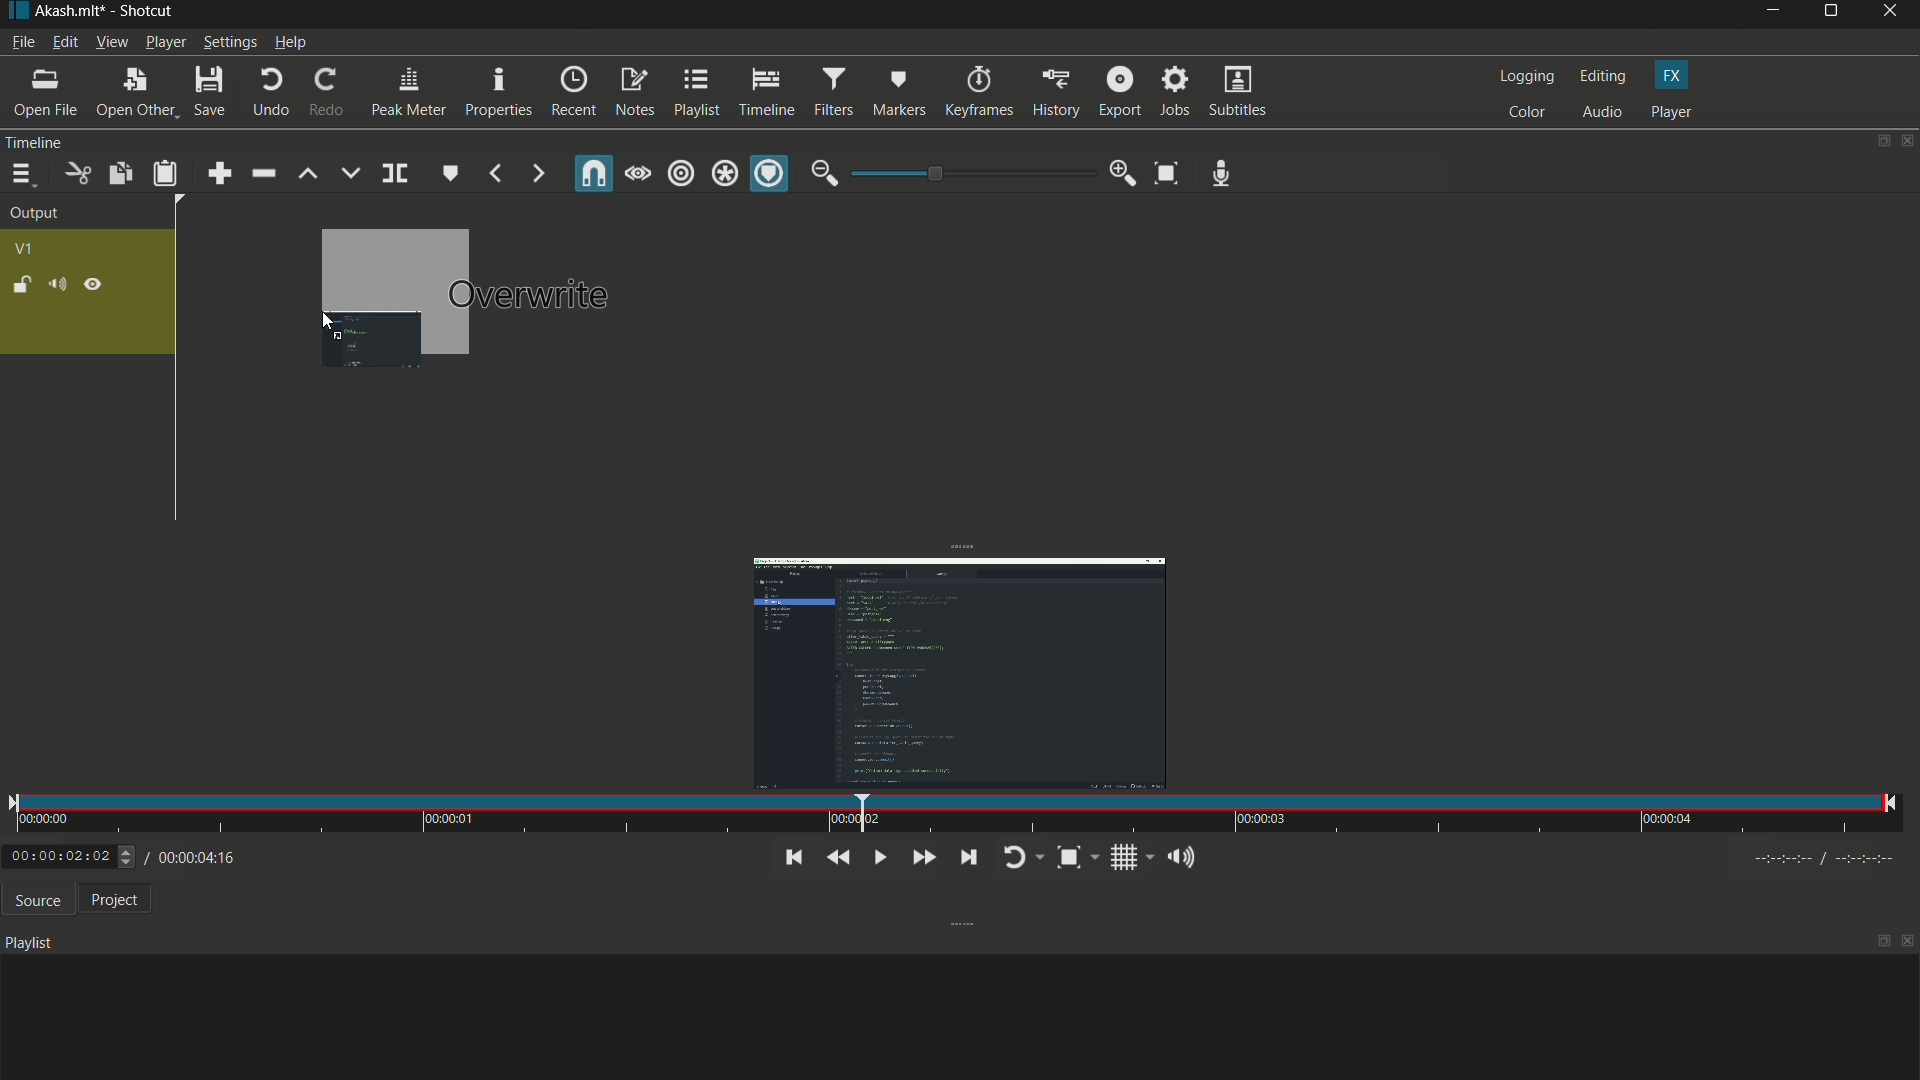  I want to click on close, so click(1908, 944).